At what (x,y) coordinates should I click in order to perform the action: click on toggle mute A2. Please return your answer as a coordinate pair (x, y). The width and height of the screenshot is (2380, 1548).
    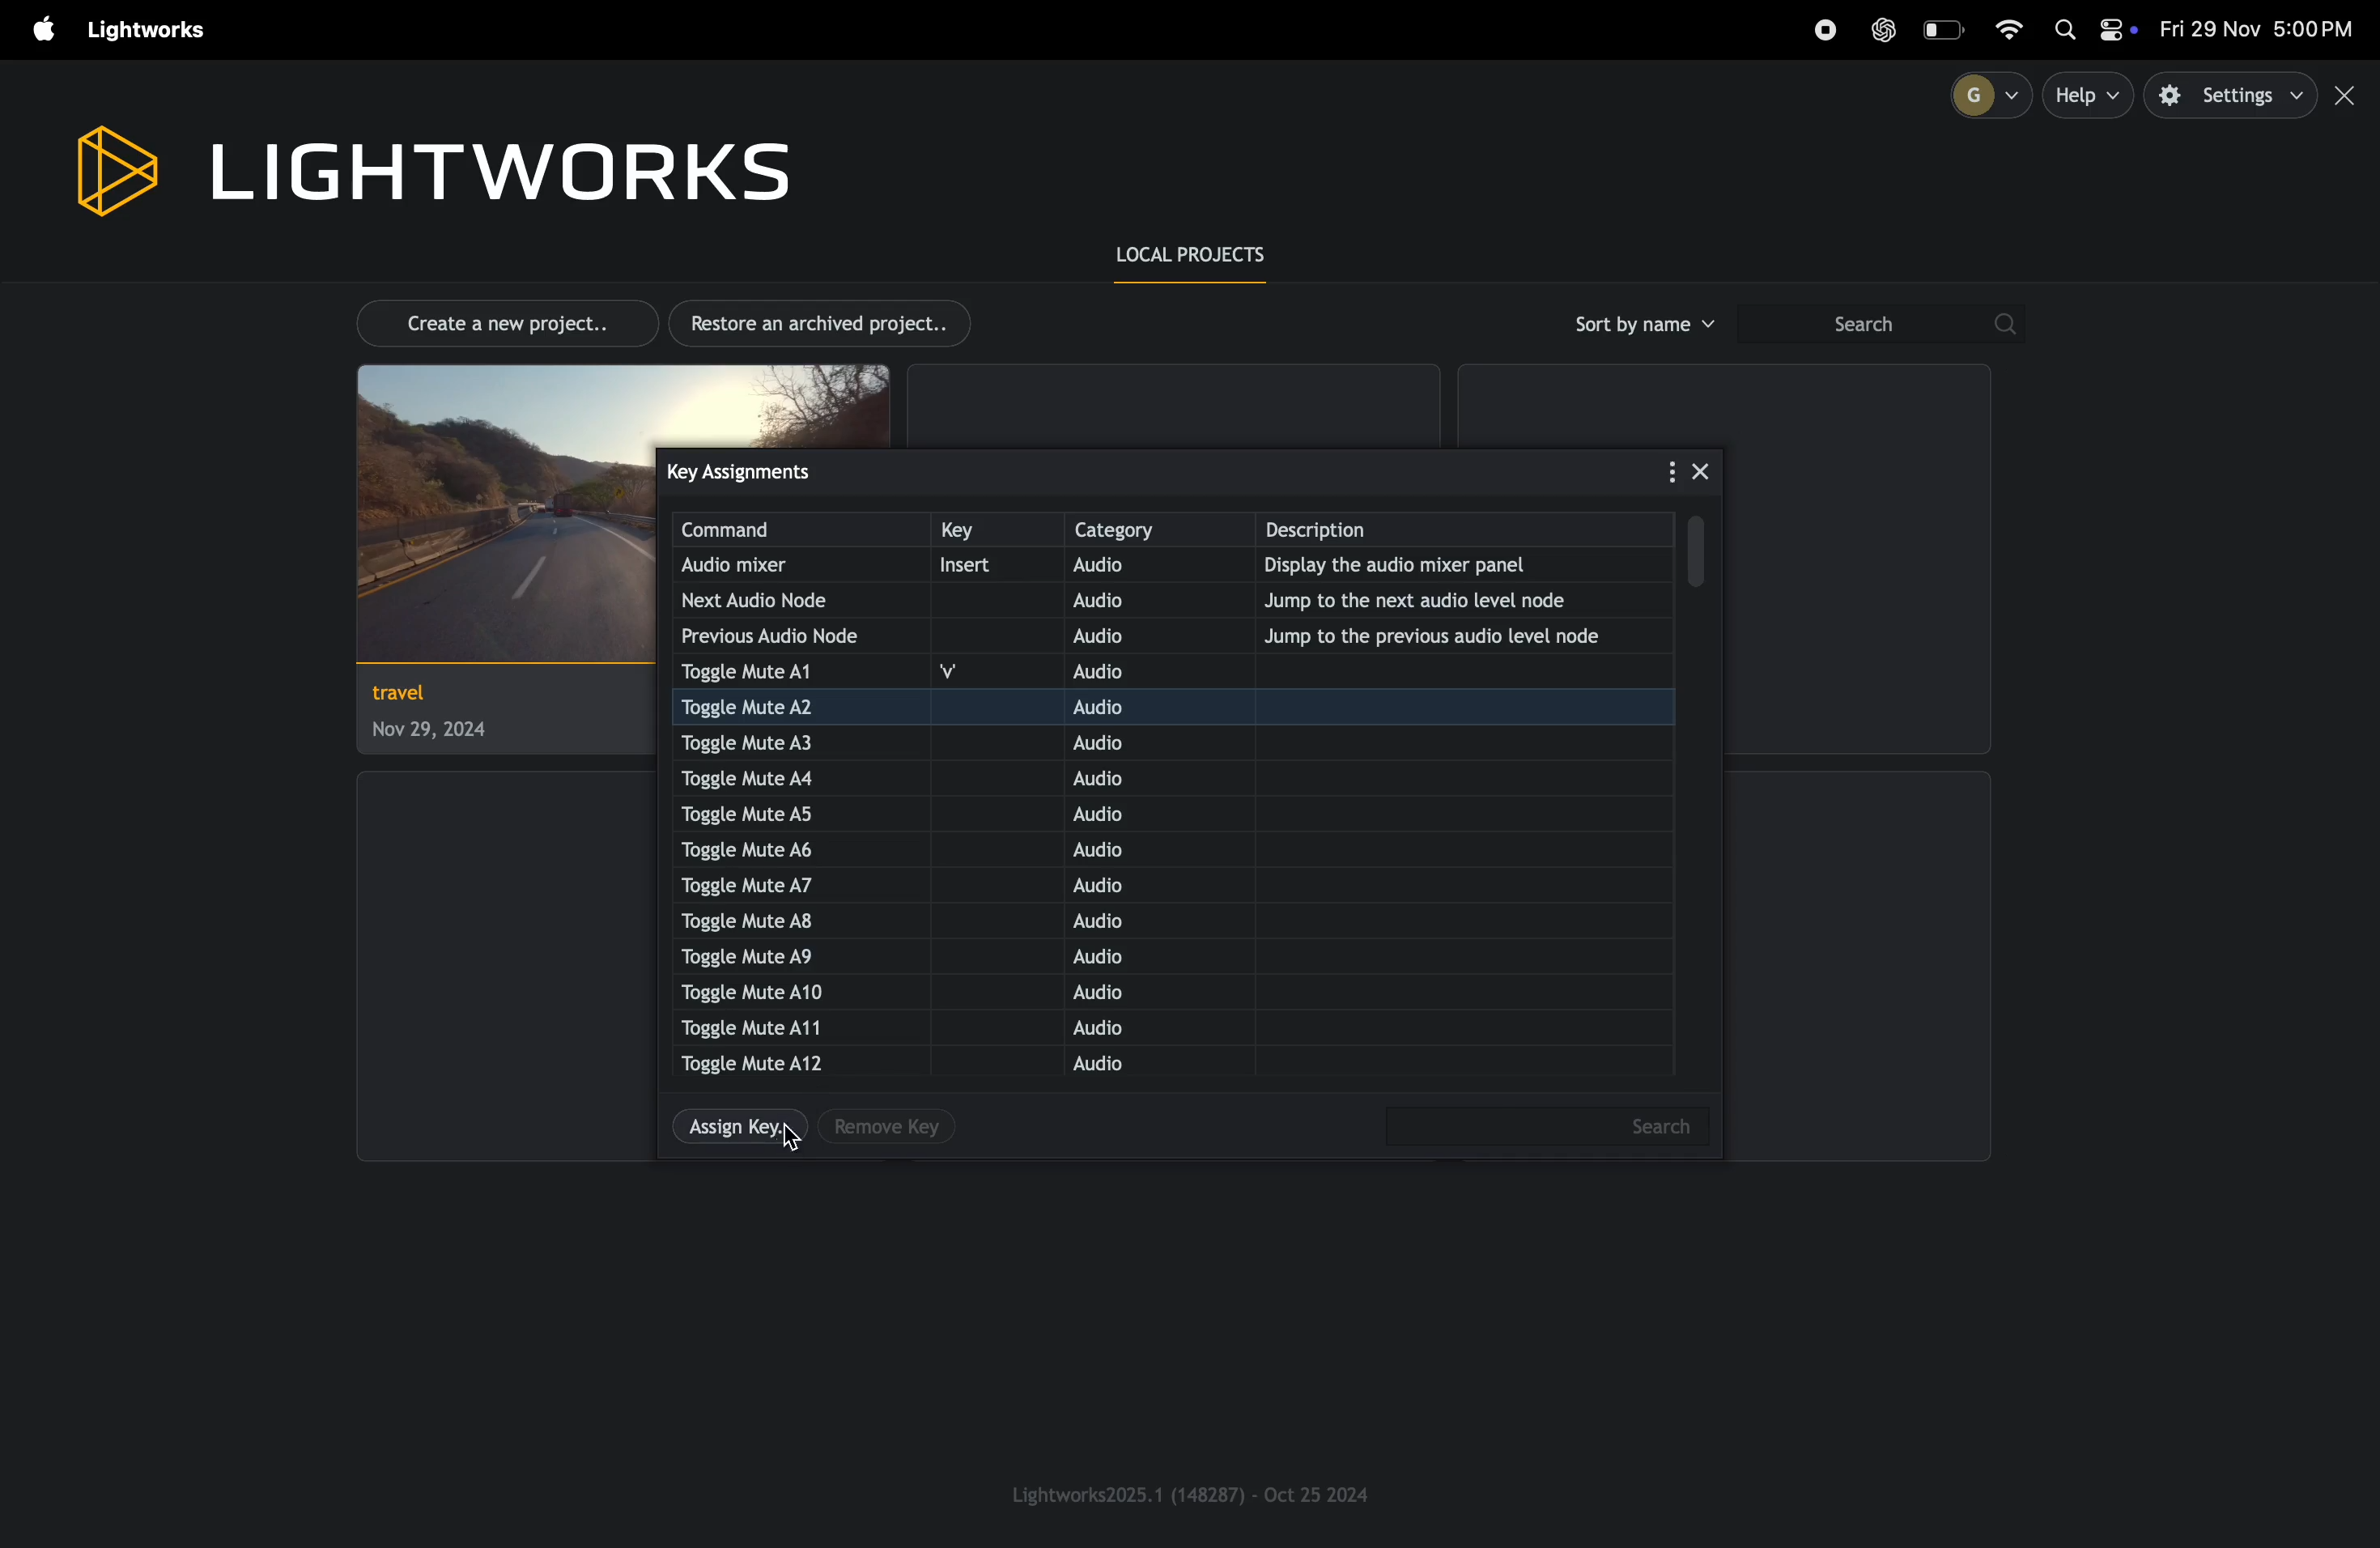
    Looking at the image, I should click on (799, 707).